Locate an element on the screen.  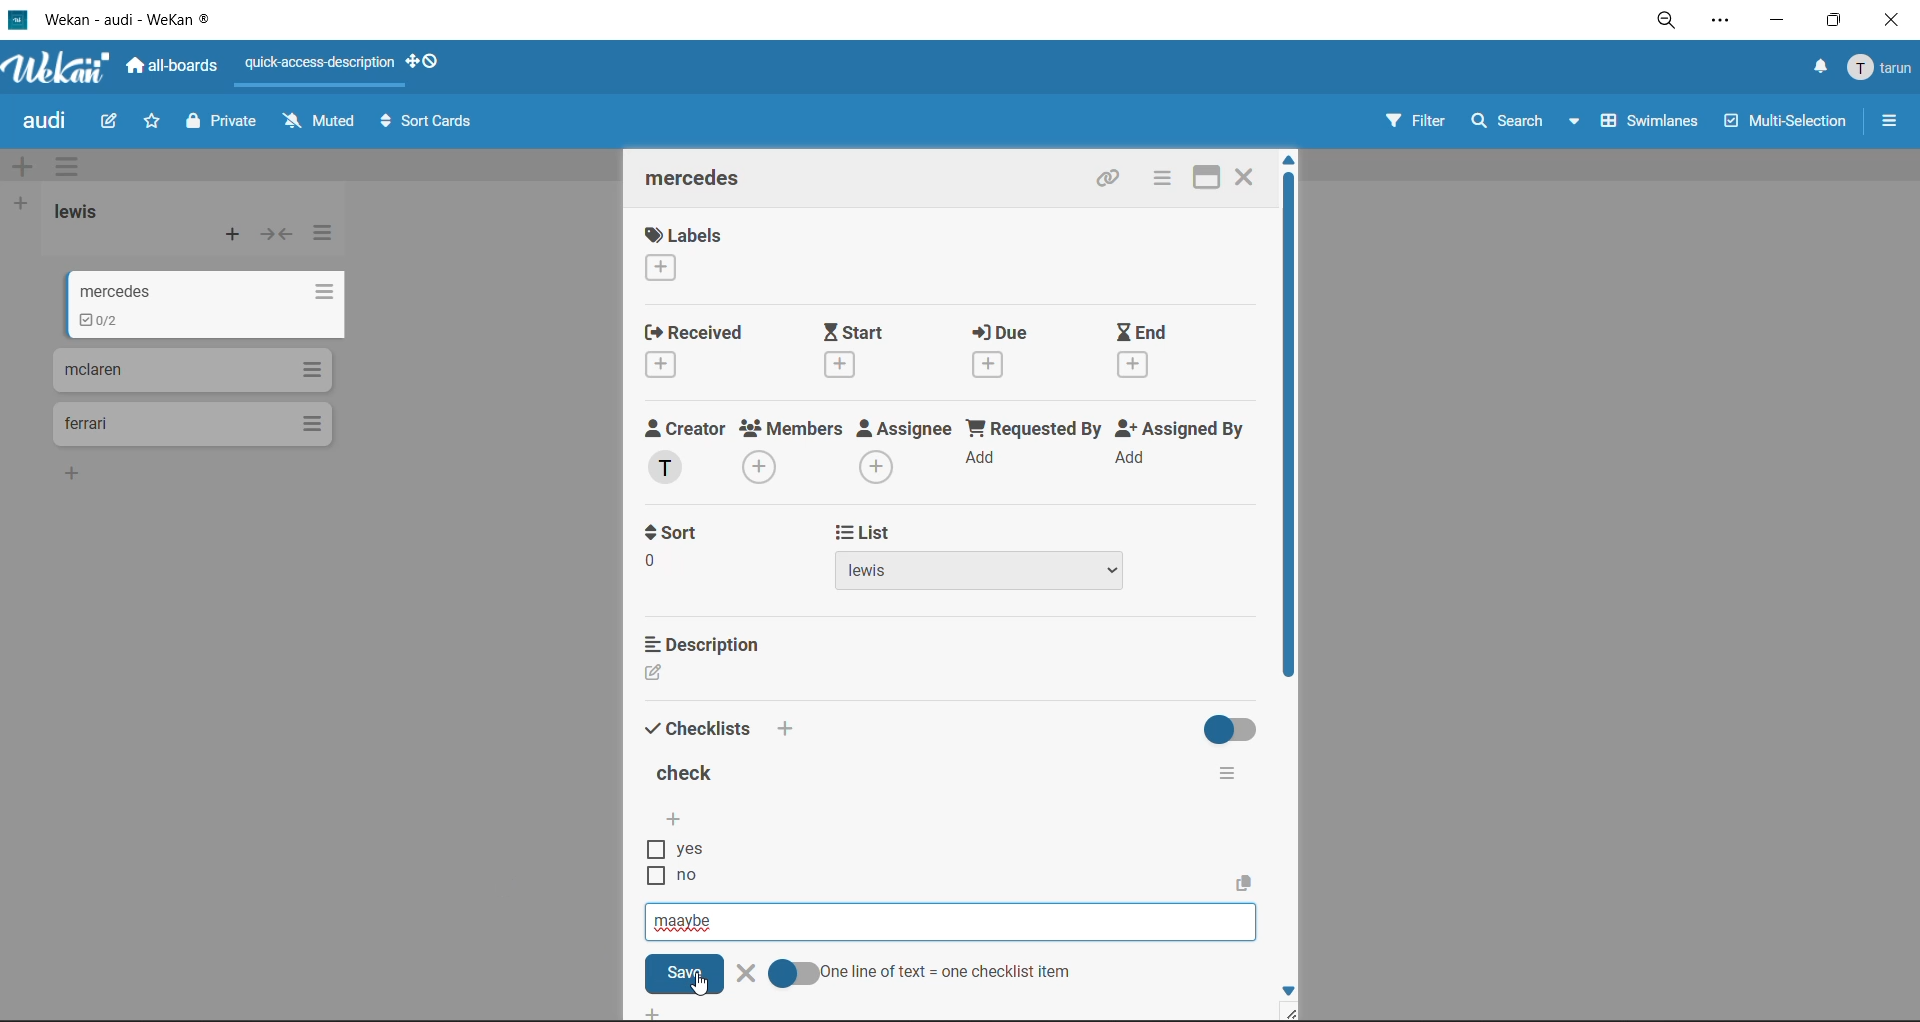
filter is located at coordinates (1422, 123).